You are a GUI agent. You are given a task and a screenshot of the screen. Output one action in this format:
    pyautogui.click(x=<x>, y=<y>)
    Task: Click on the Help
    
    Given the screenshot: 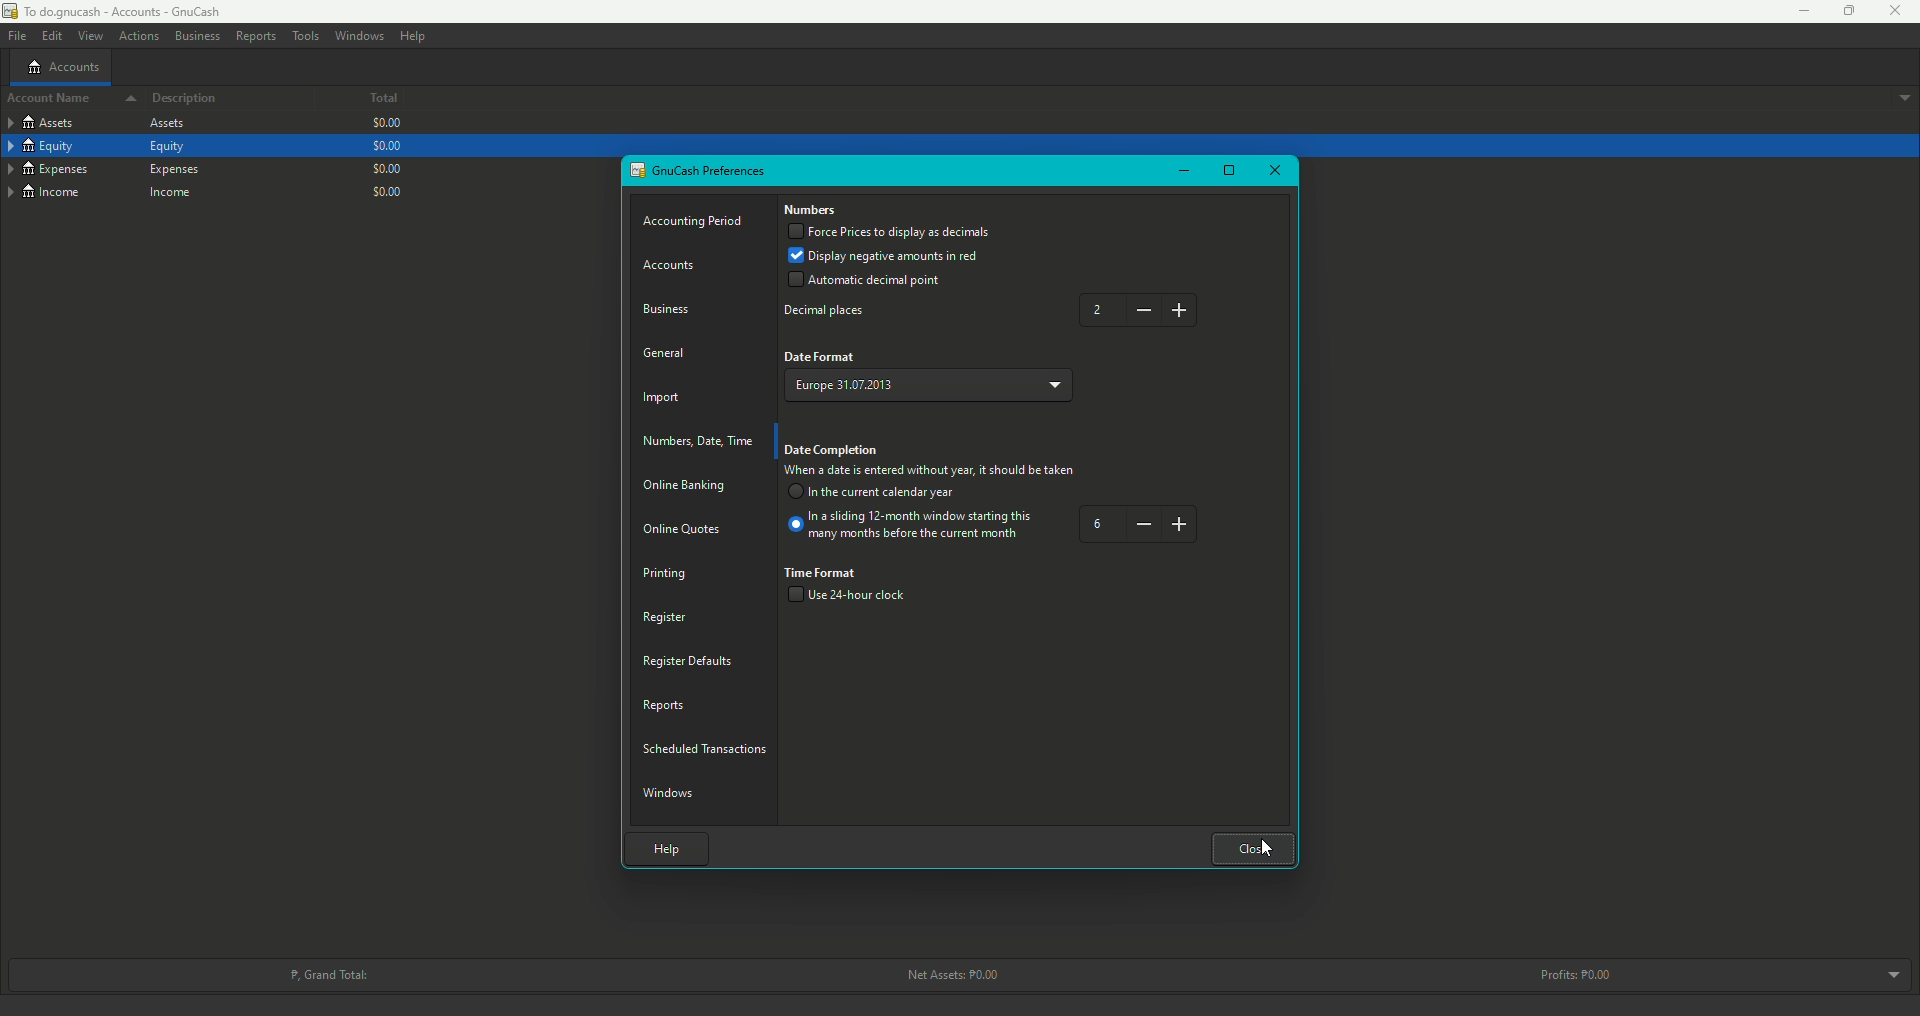 What is the action you would take?
    pyautogui.click(x=662, y=846)
    